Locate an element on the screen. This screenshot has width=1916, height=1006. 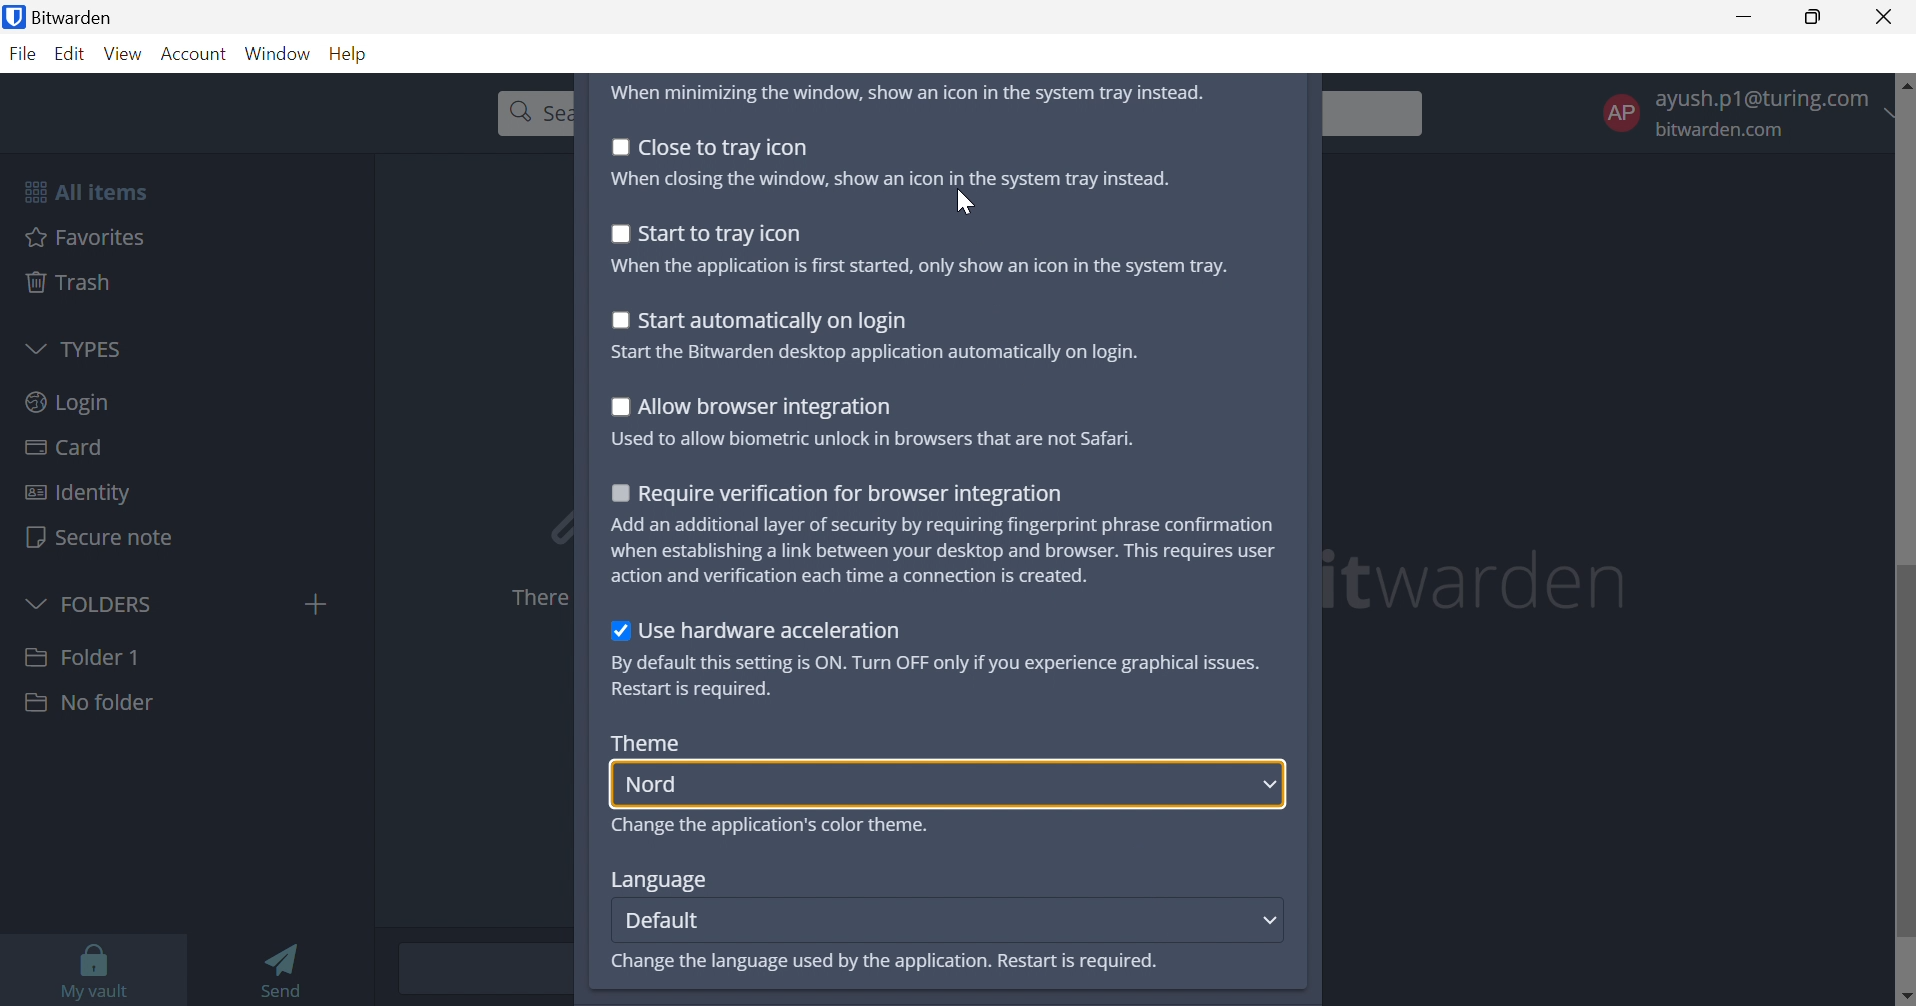
Default is located at coordinates (671, 785).